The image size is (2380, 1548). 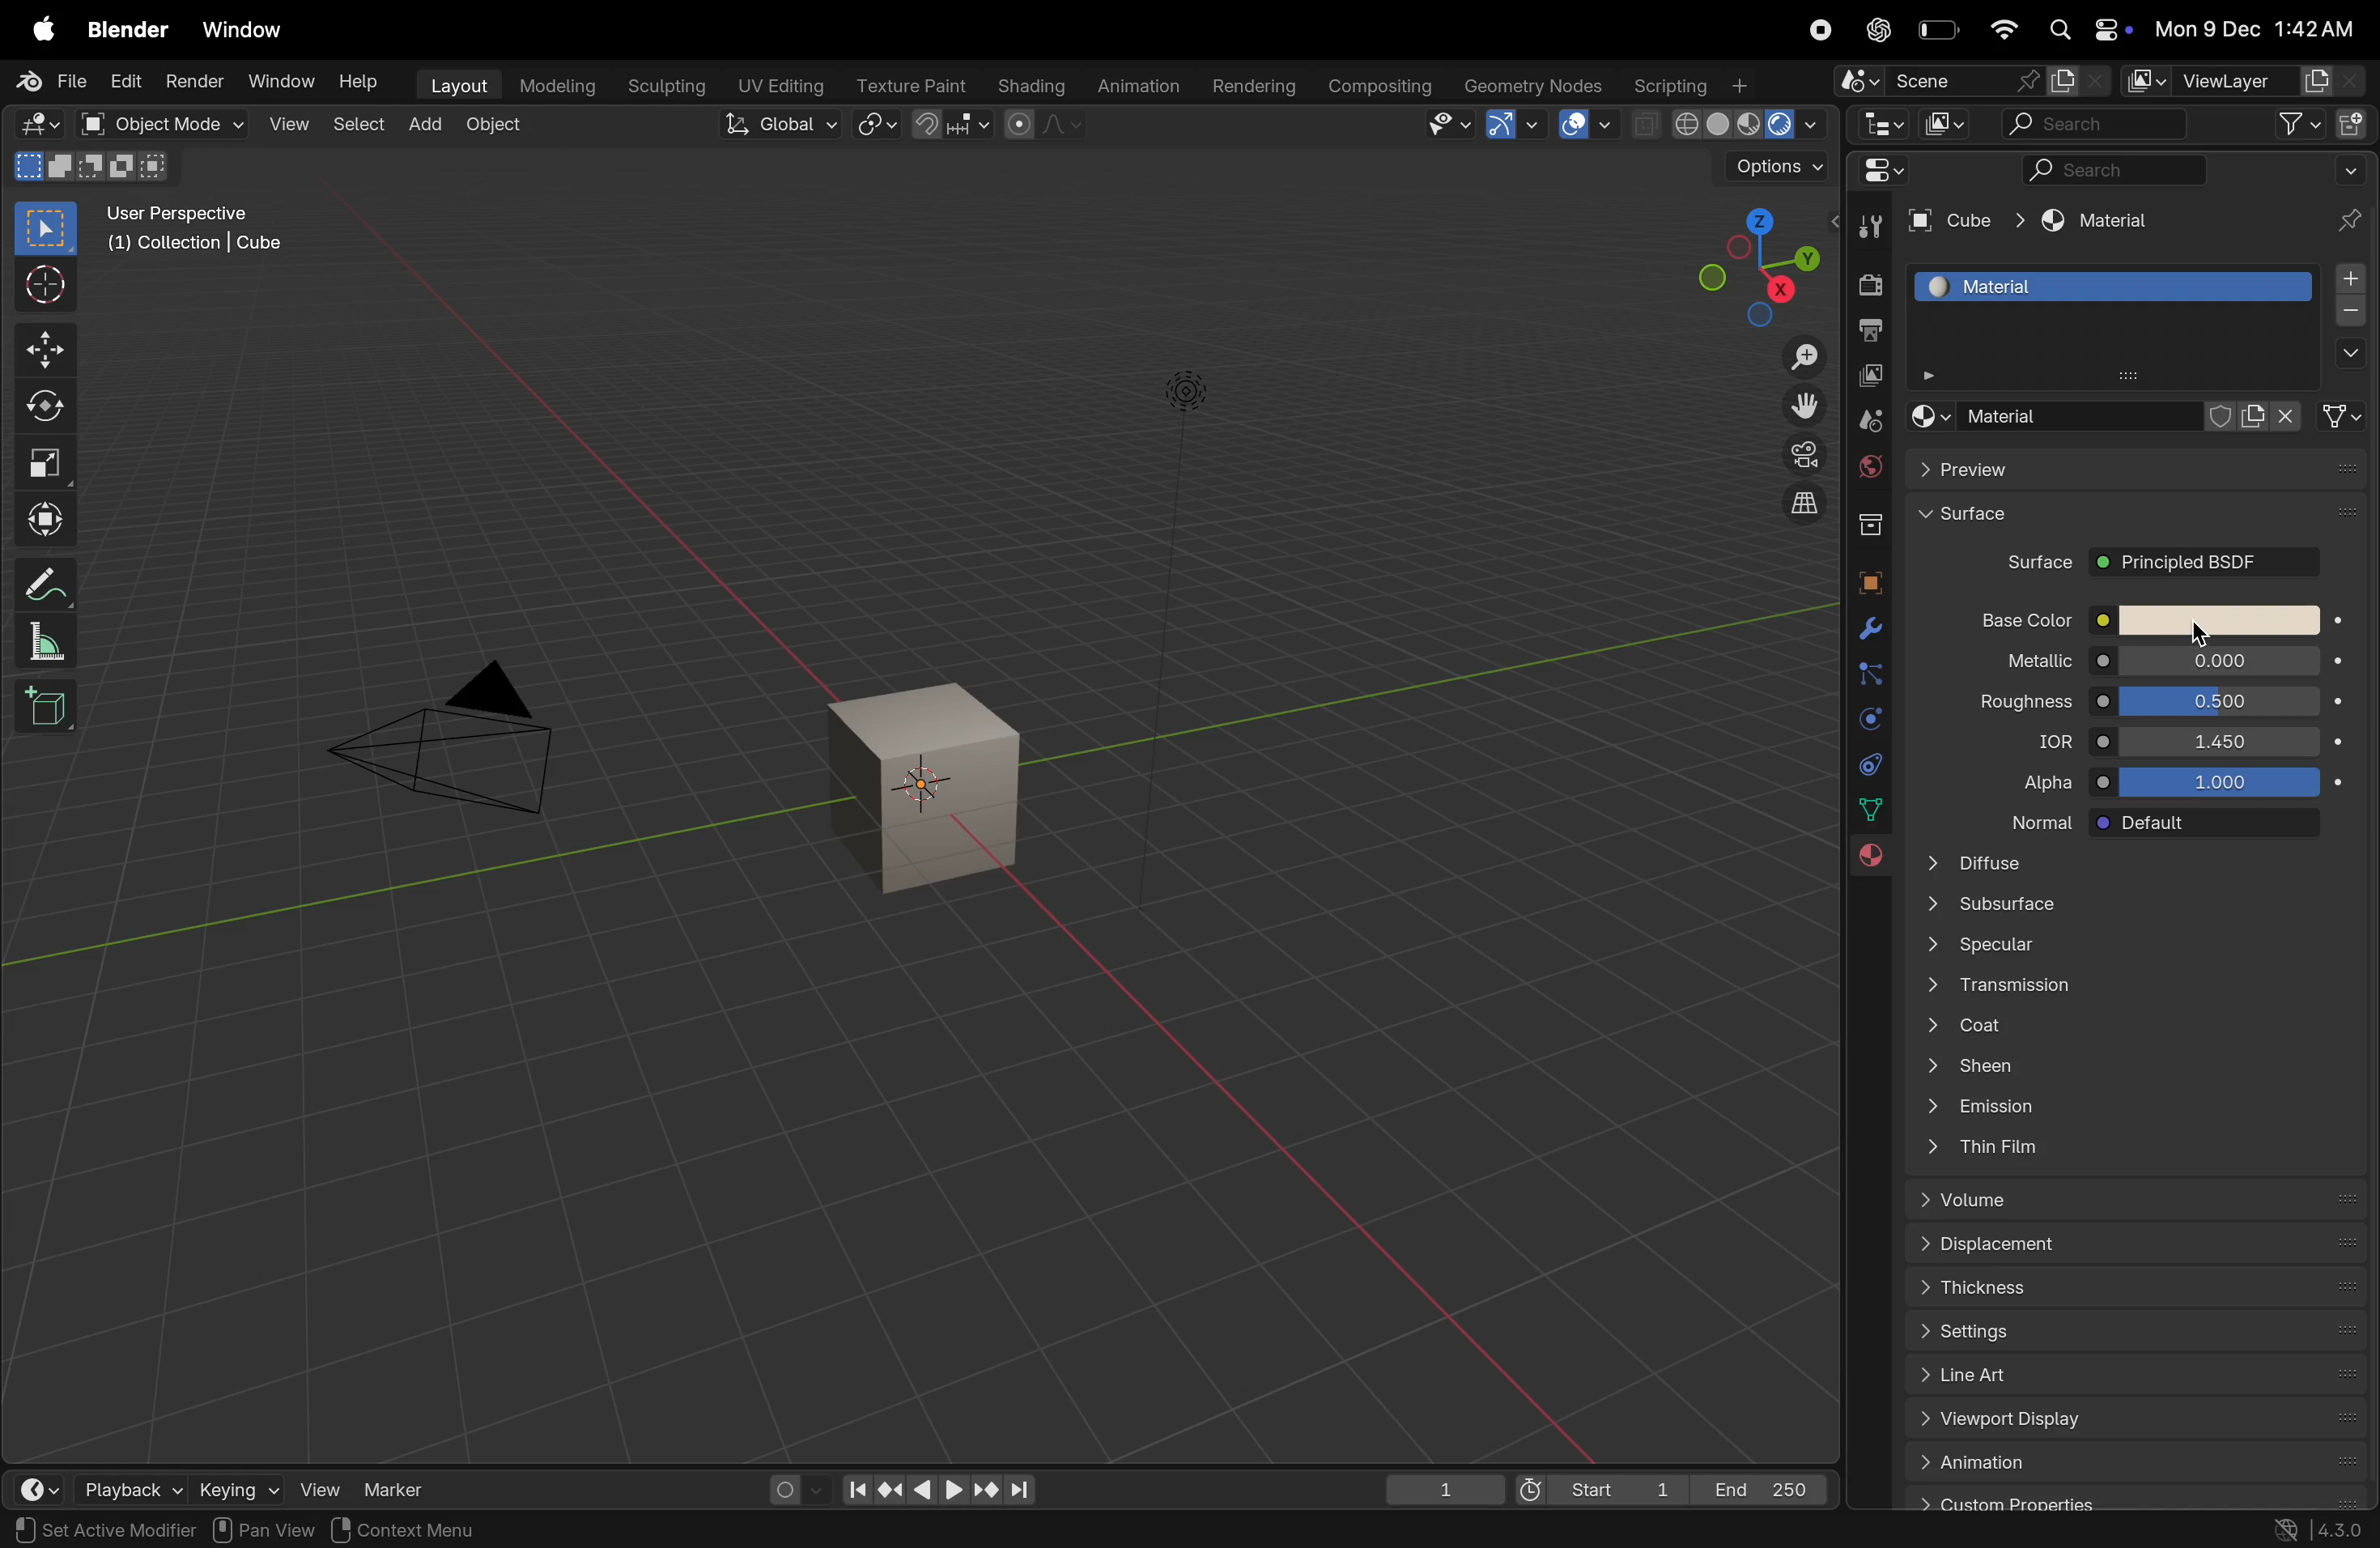 I want to click on coat, so click(x=2122, y=1029).